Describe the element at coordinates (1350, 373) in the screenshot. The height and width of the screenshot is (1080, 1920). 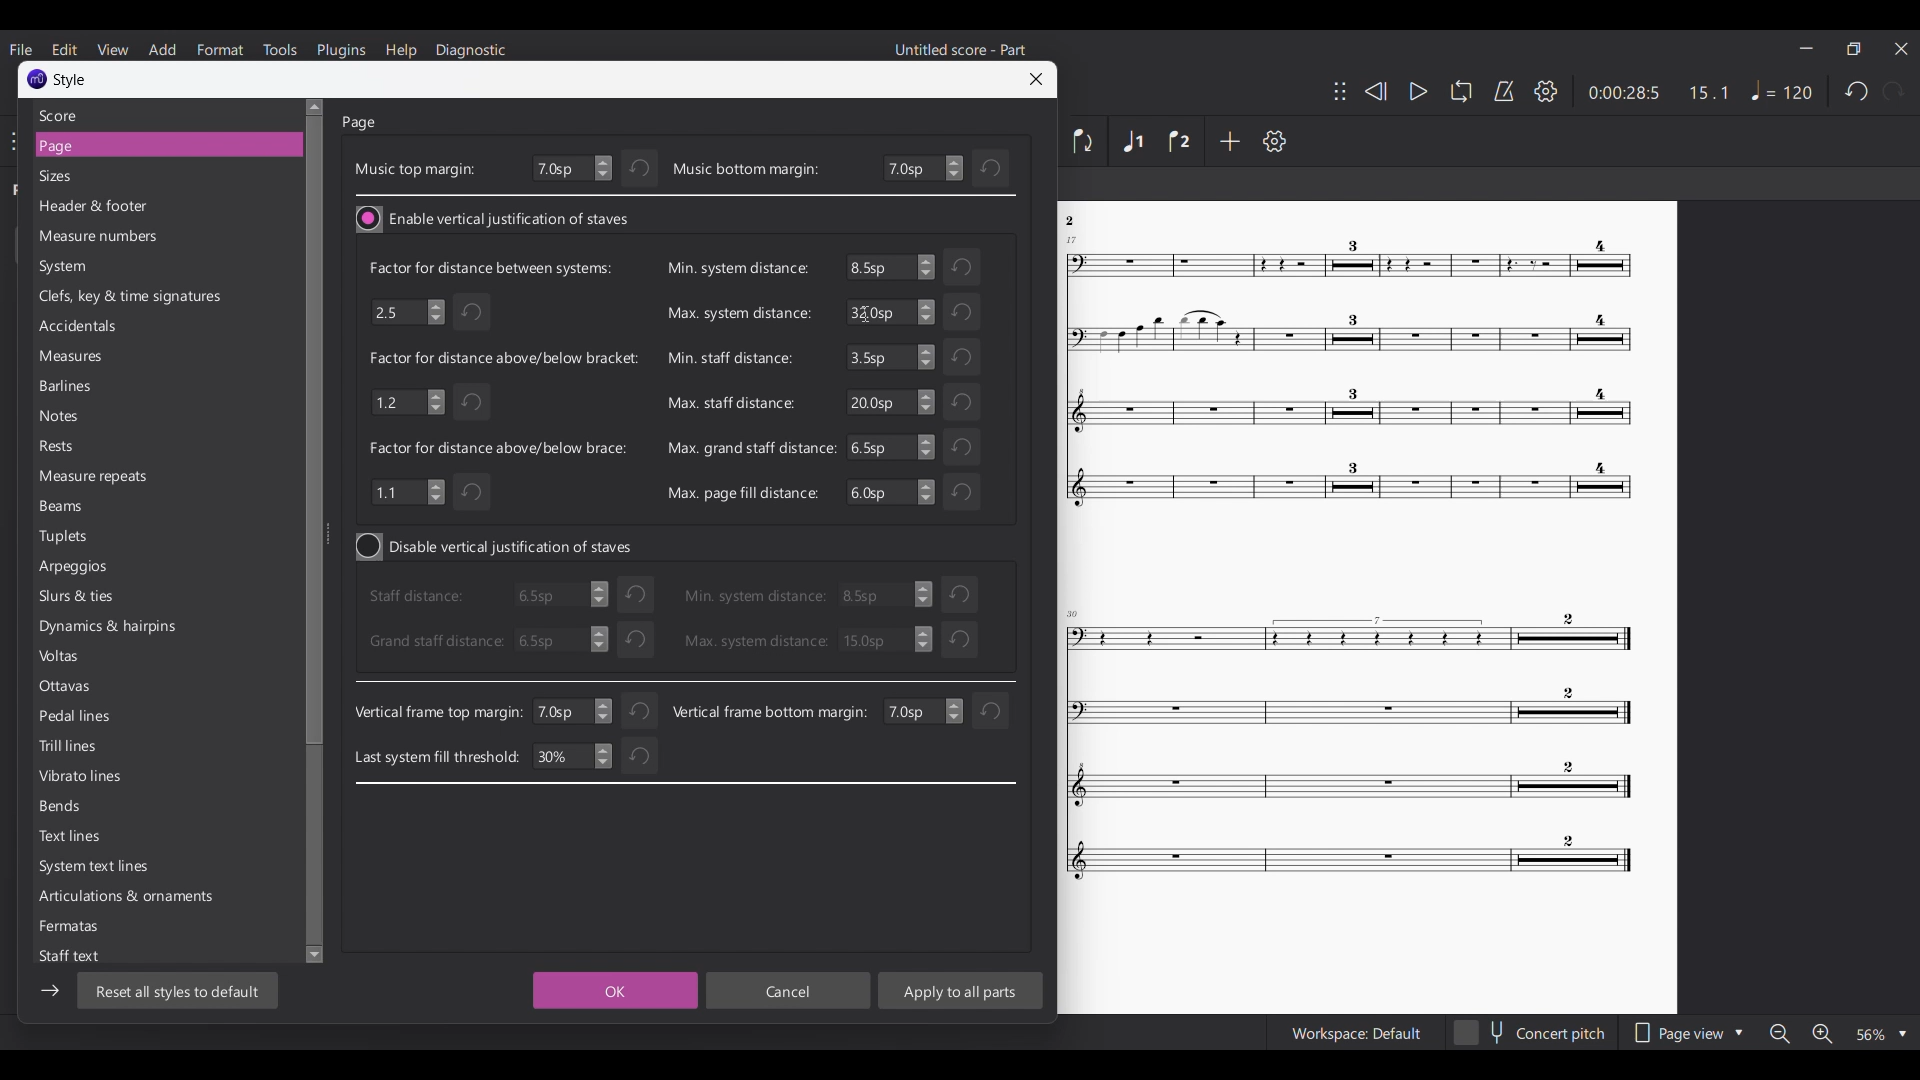
I see `` at that location.